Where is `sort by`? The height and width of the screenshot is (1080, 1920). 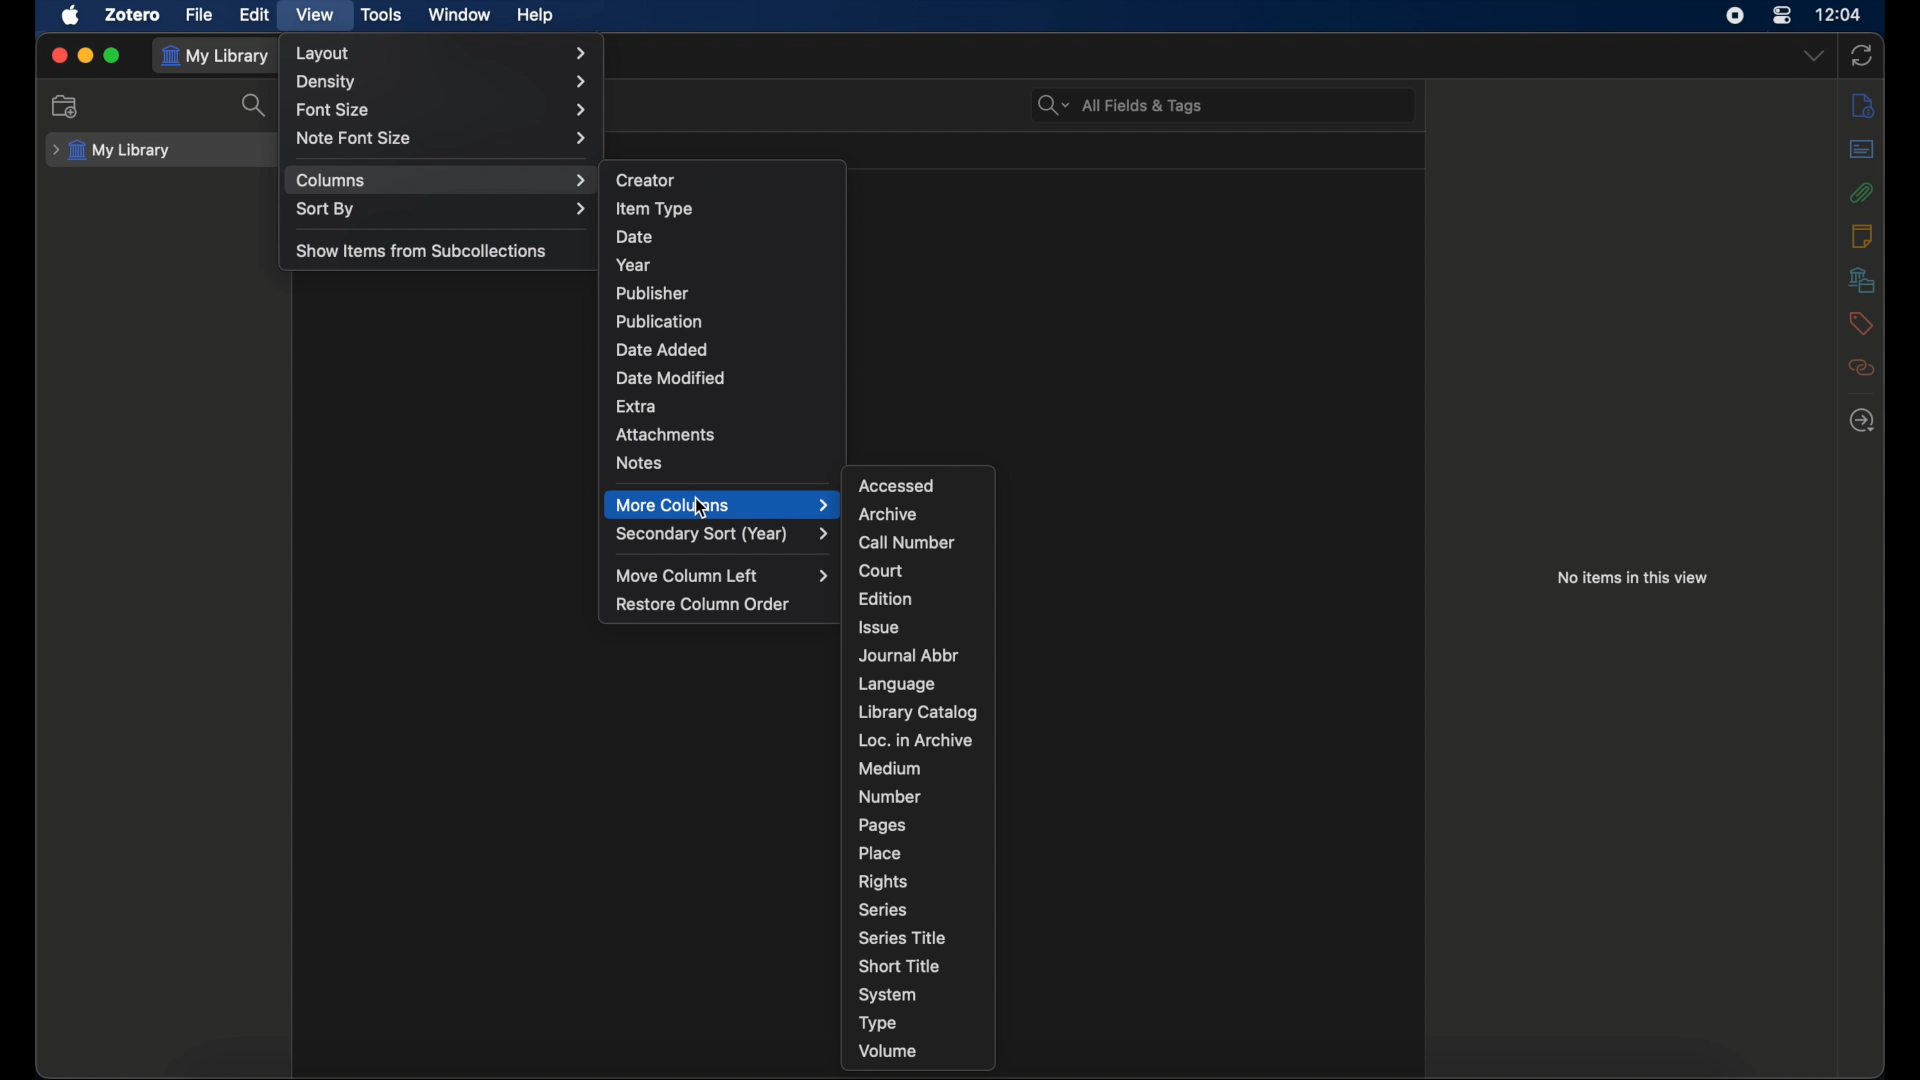
sort by is located at coordinates (442, 209).